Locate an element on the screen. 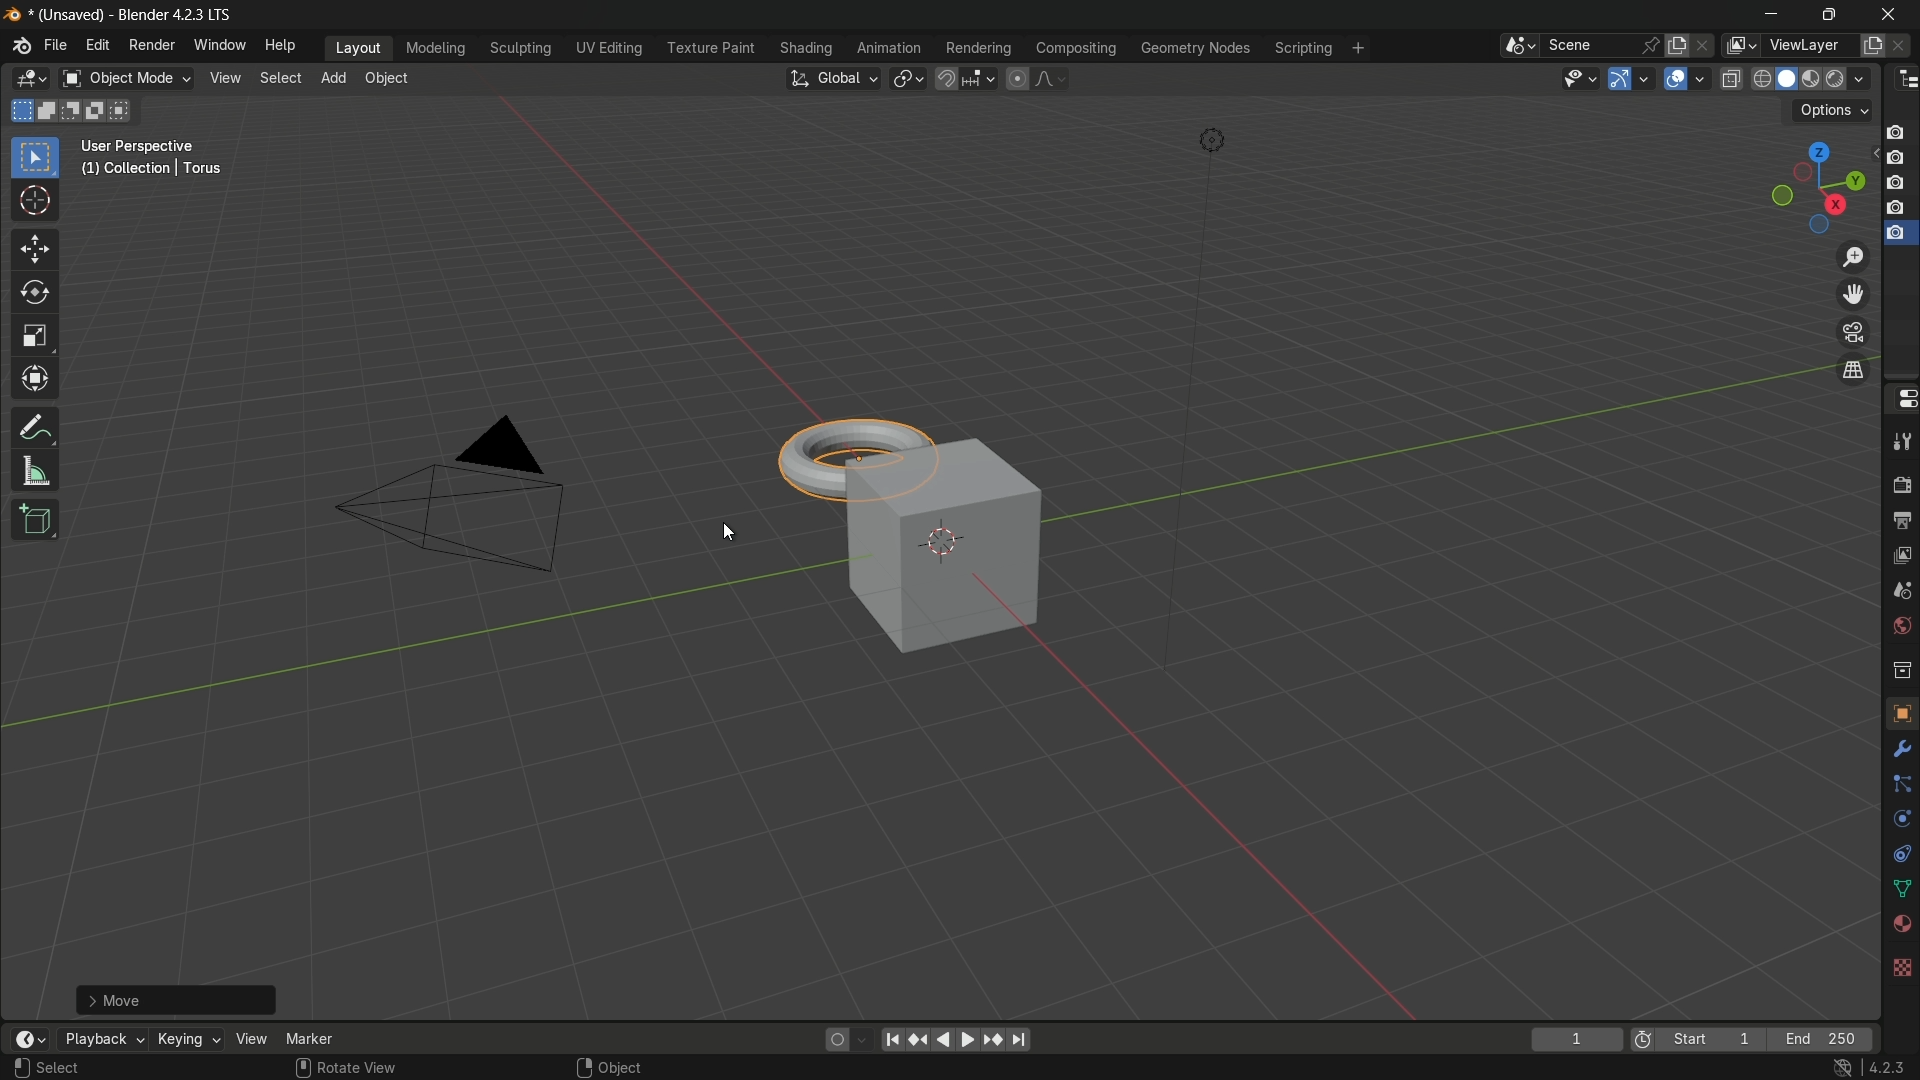  close app is located at coordinates (1894, 14).